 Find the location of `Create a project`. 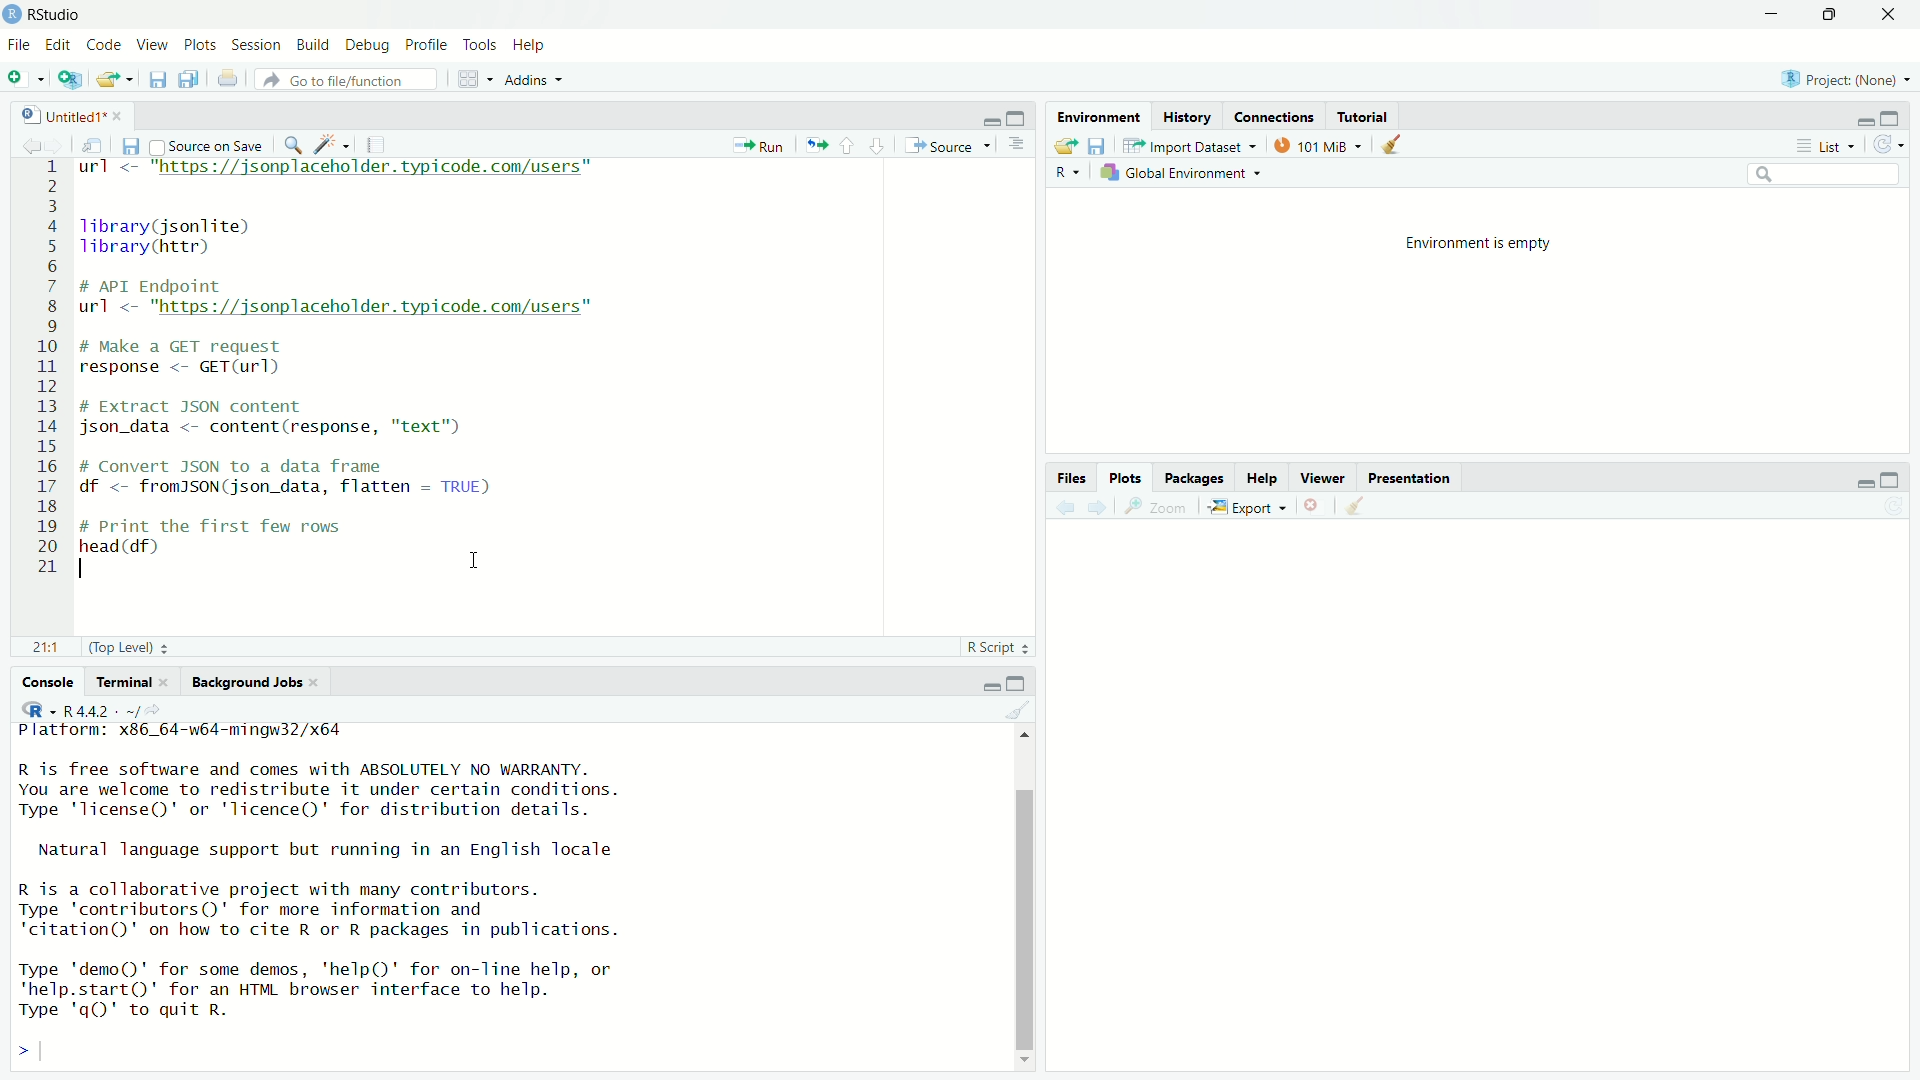

Create a project is located at coordinates (67, 79).